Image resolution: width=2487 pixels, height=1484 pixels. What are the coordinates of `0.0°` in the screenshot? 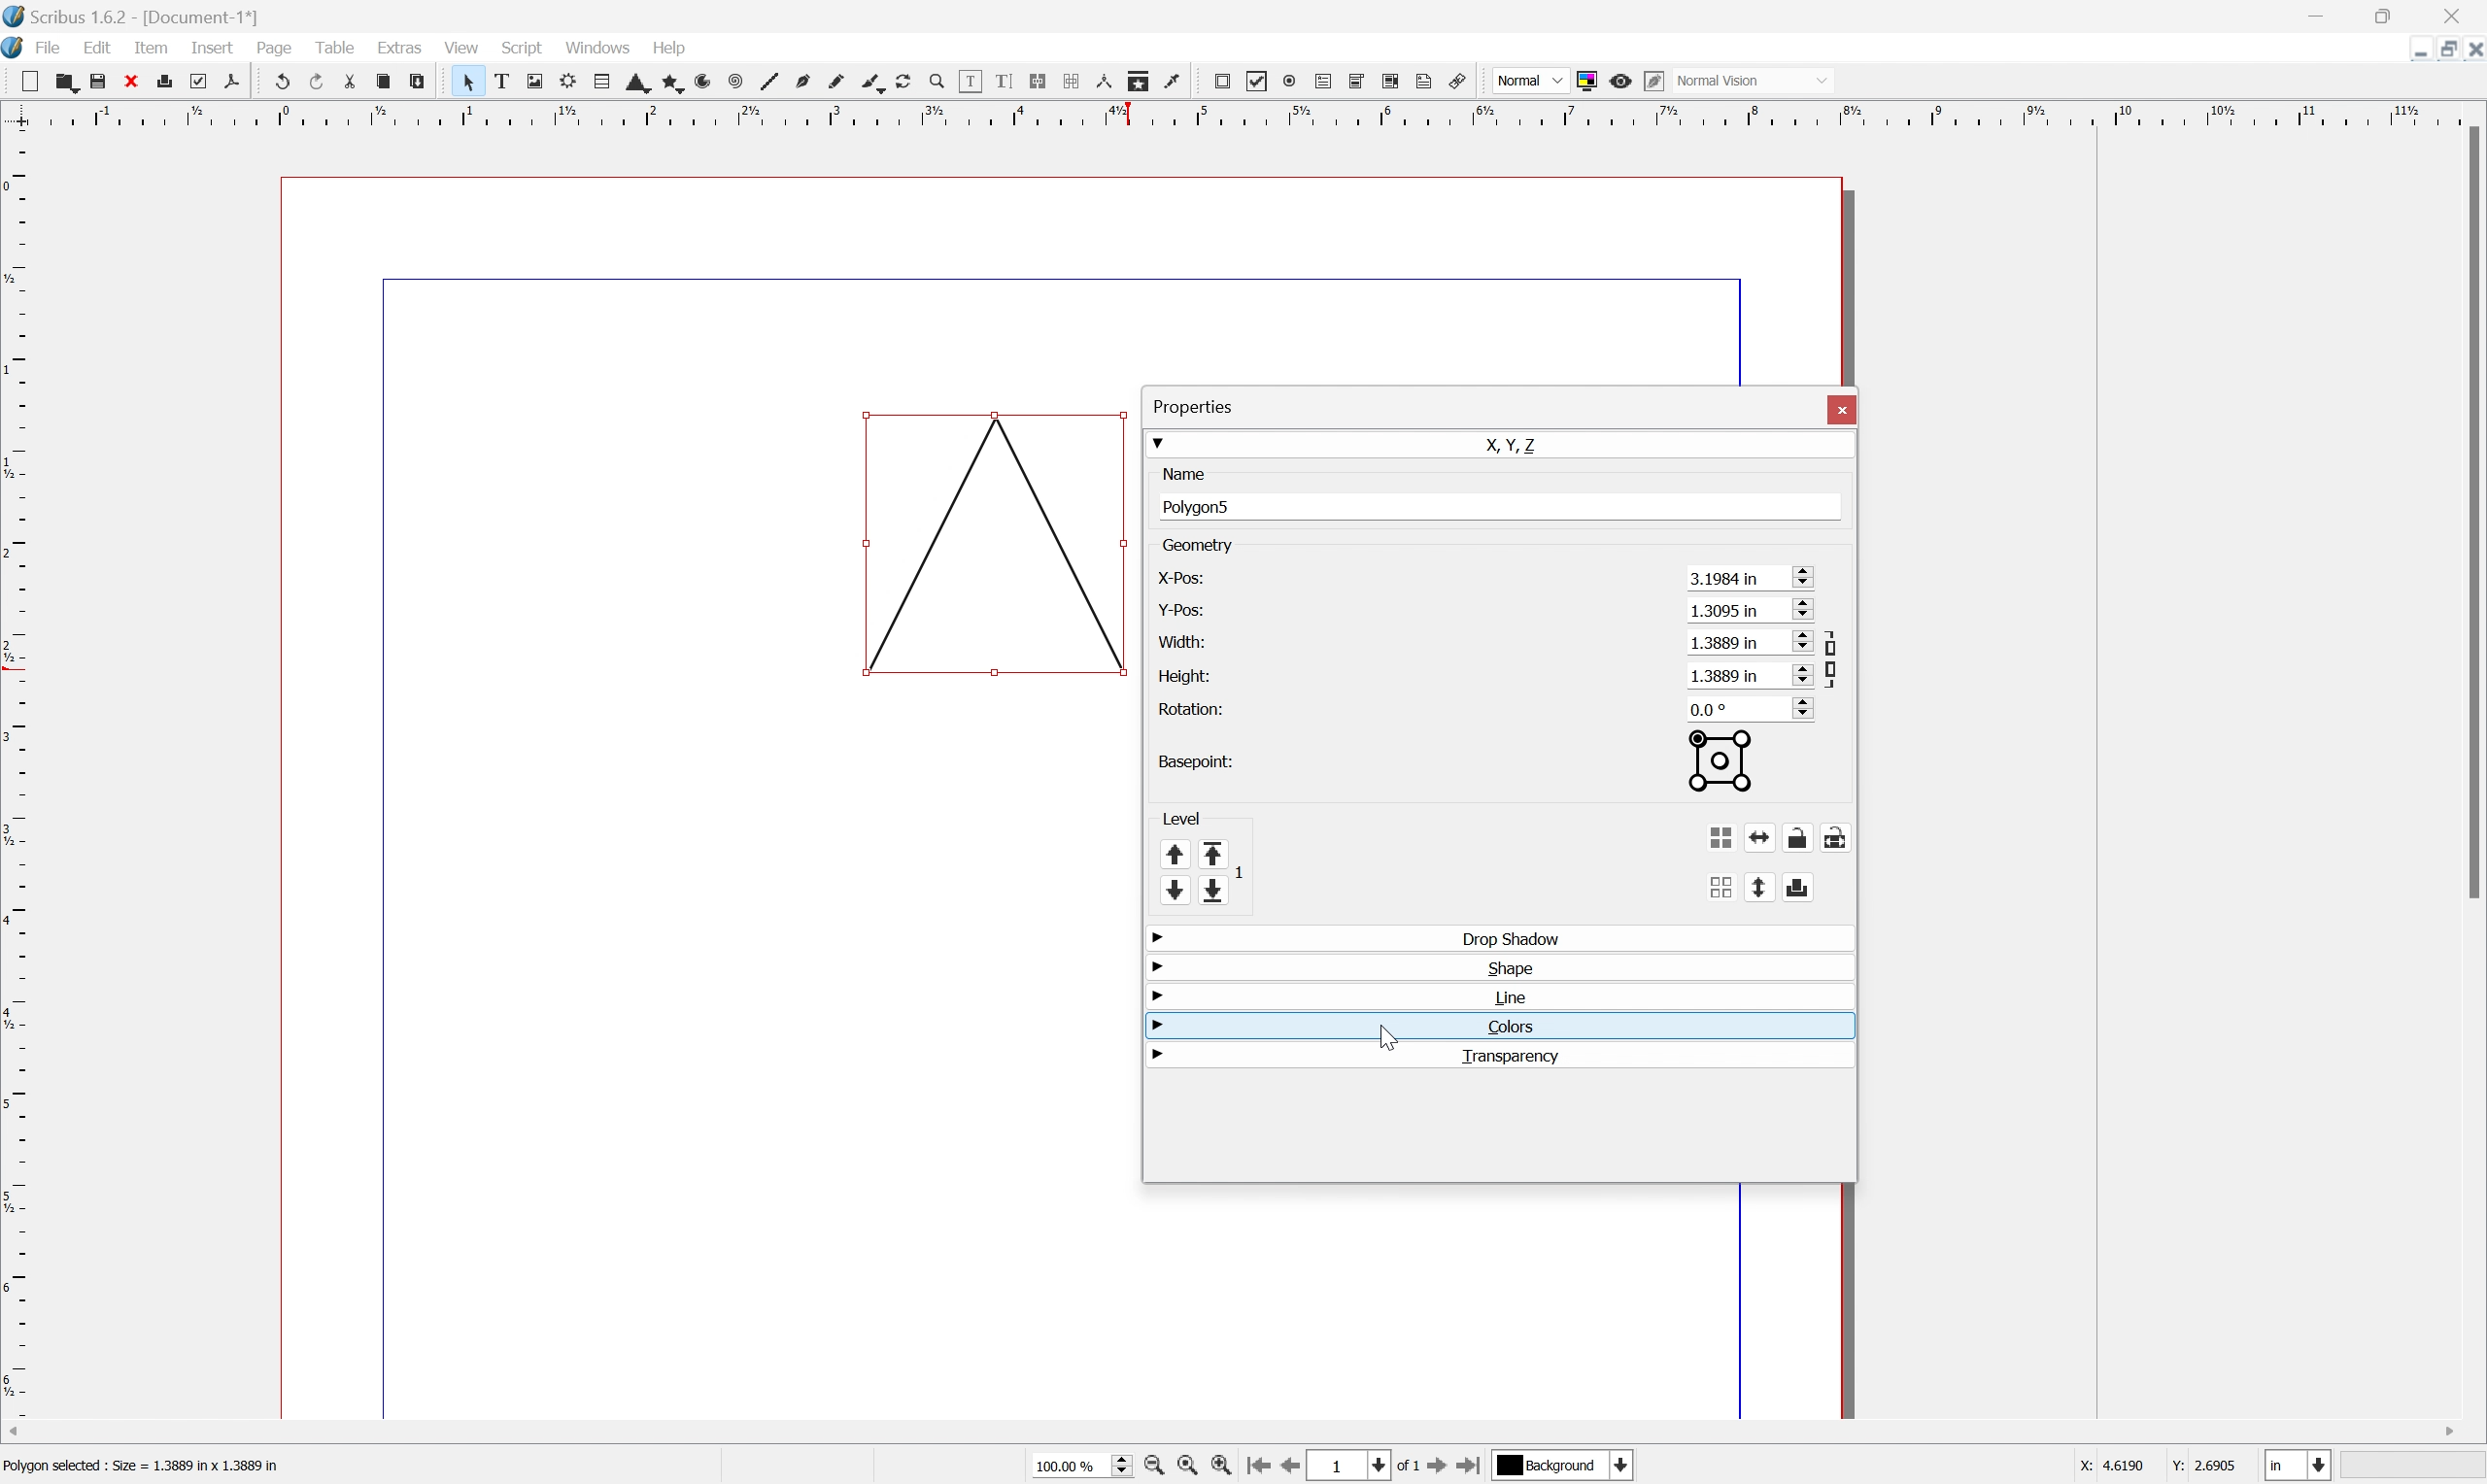 It's located at (1713, 708).